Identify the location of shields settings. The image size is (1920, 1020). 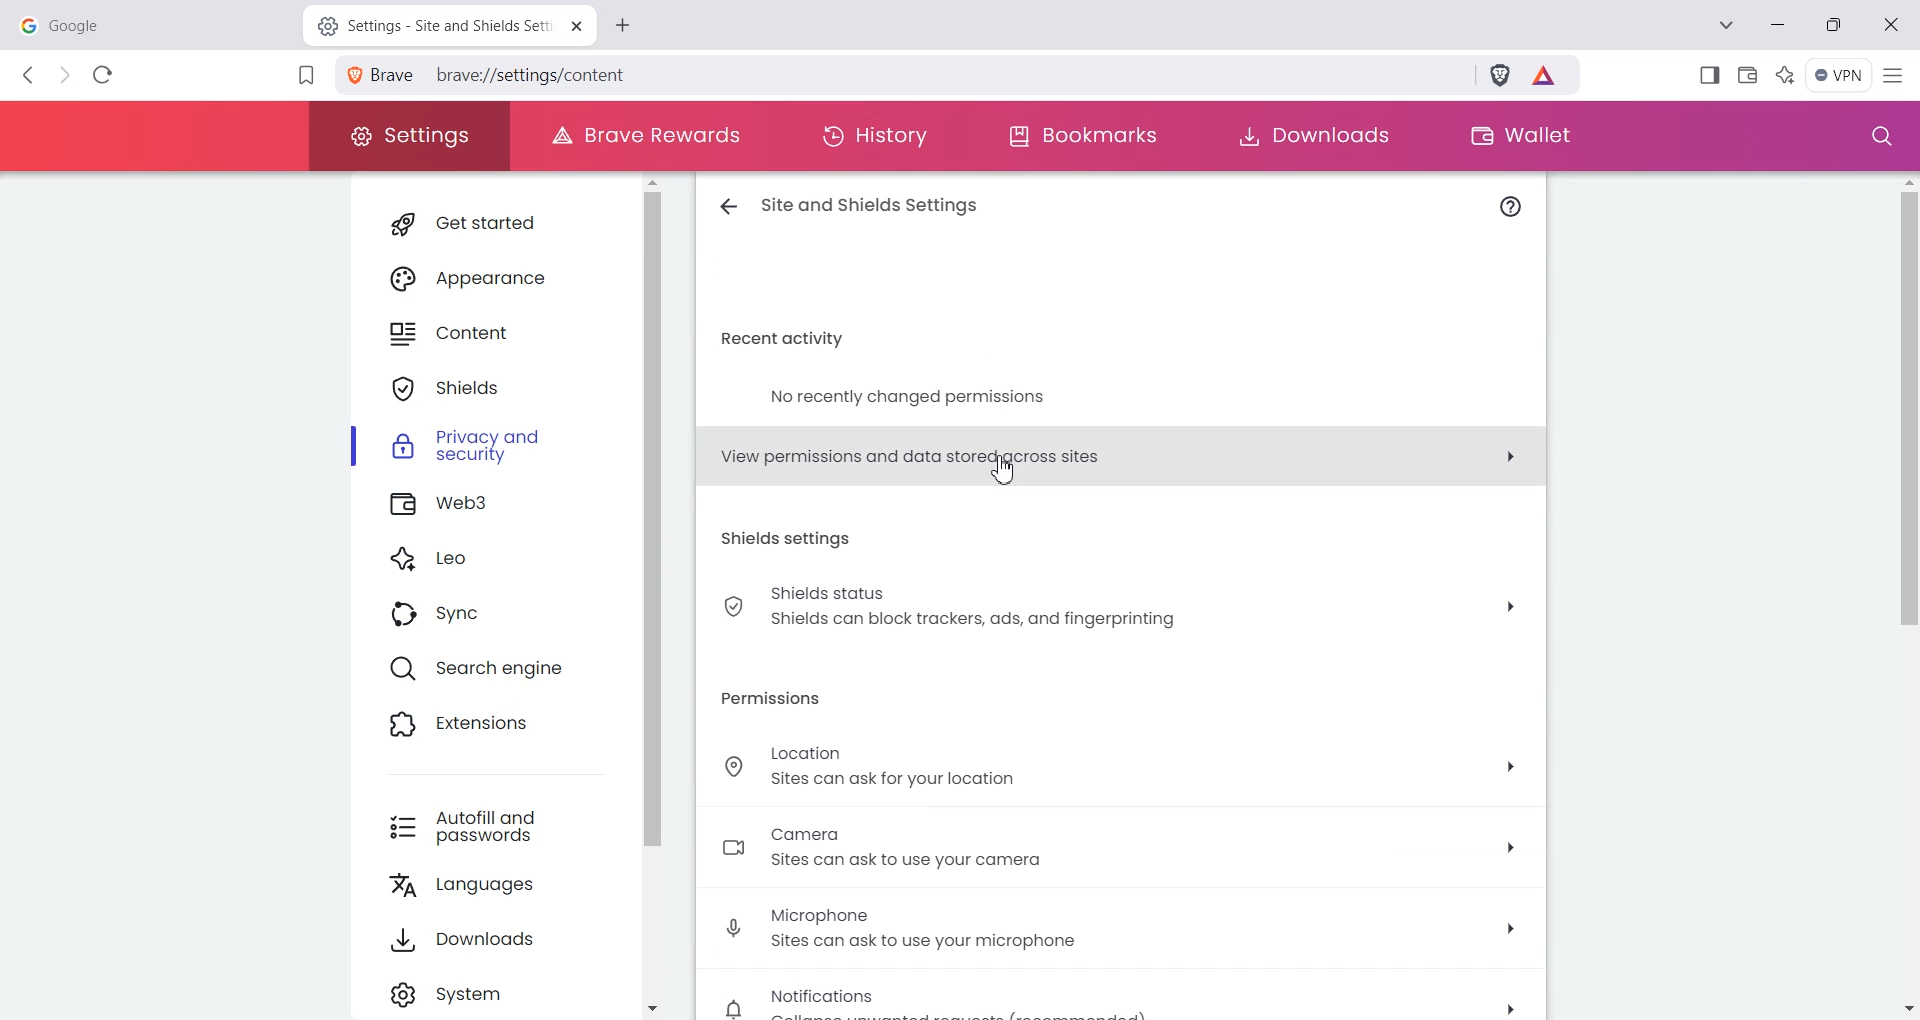
(793, 541).